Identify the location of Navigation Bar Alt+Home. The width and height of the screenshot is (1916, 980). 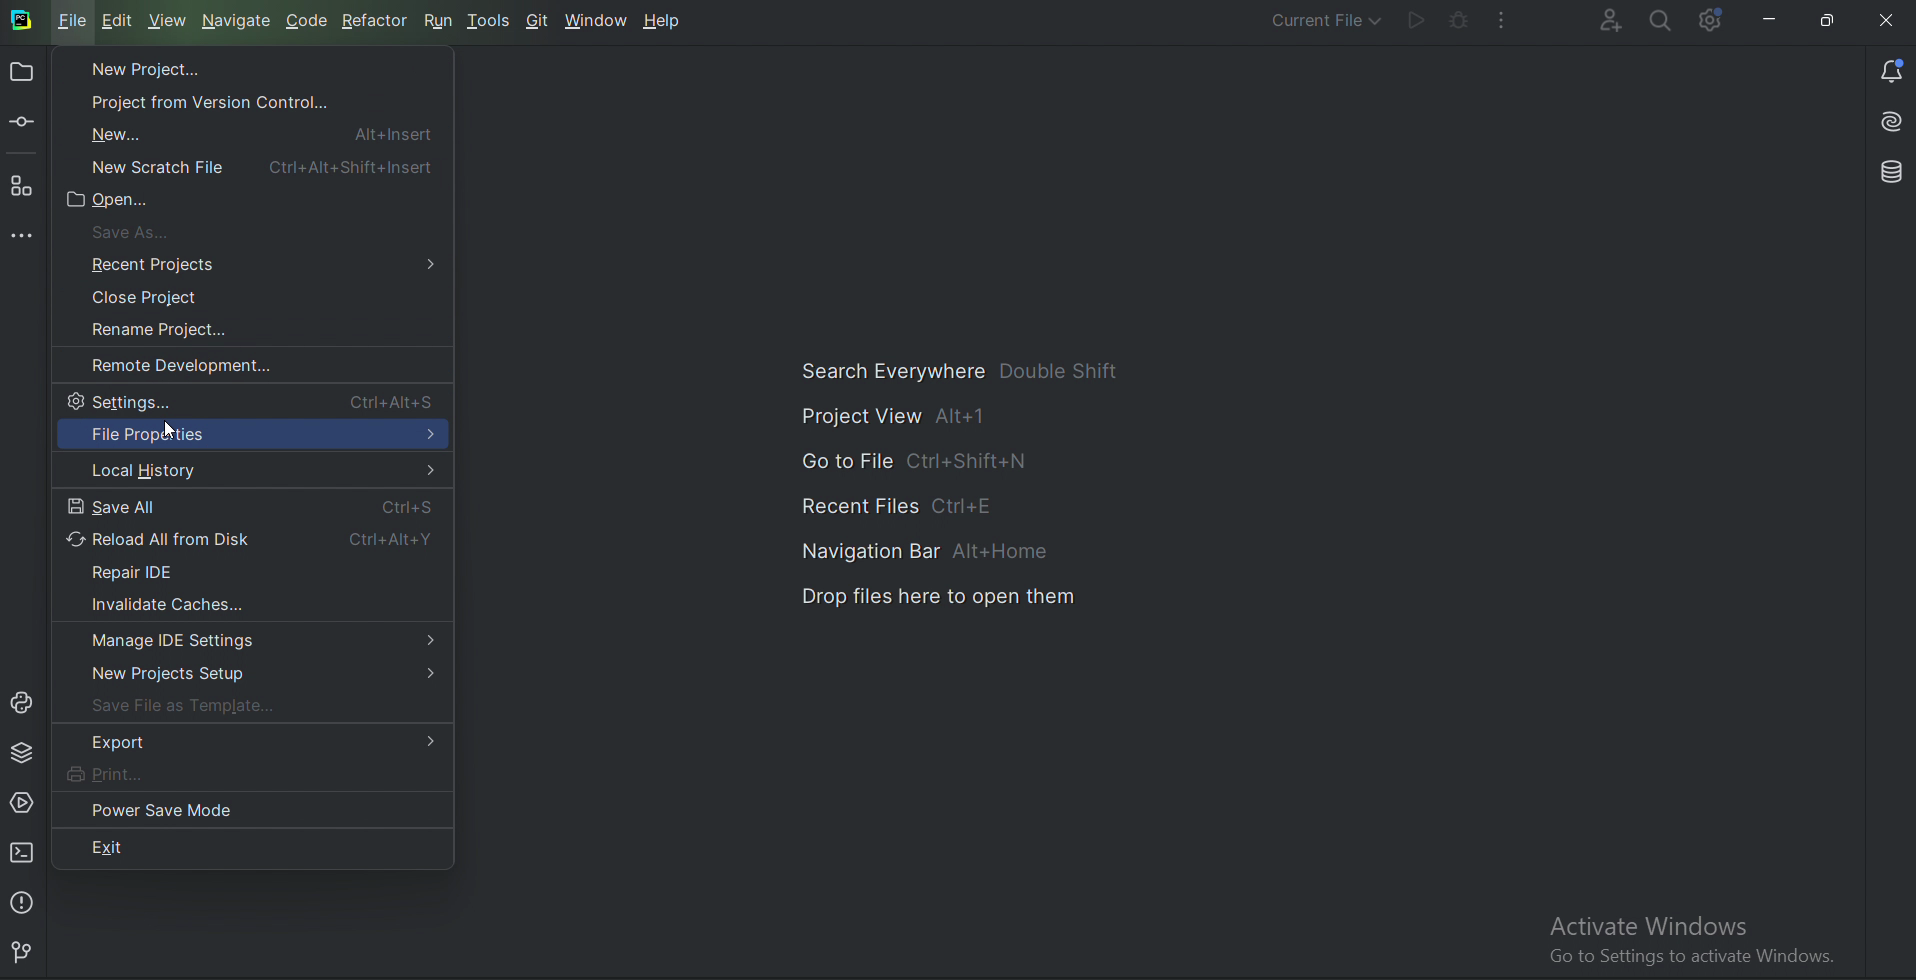
(936, 552).